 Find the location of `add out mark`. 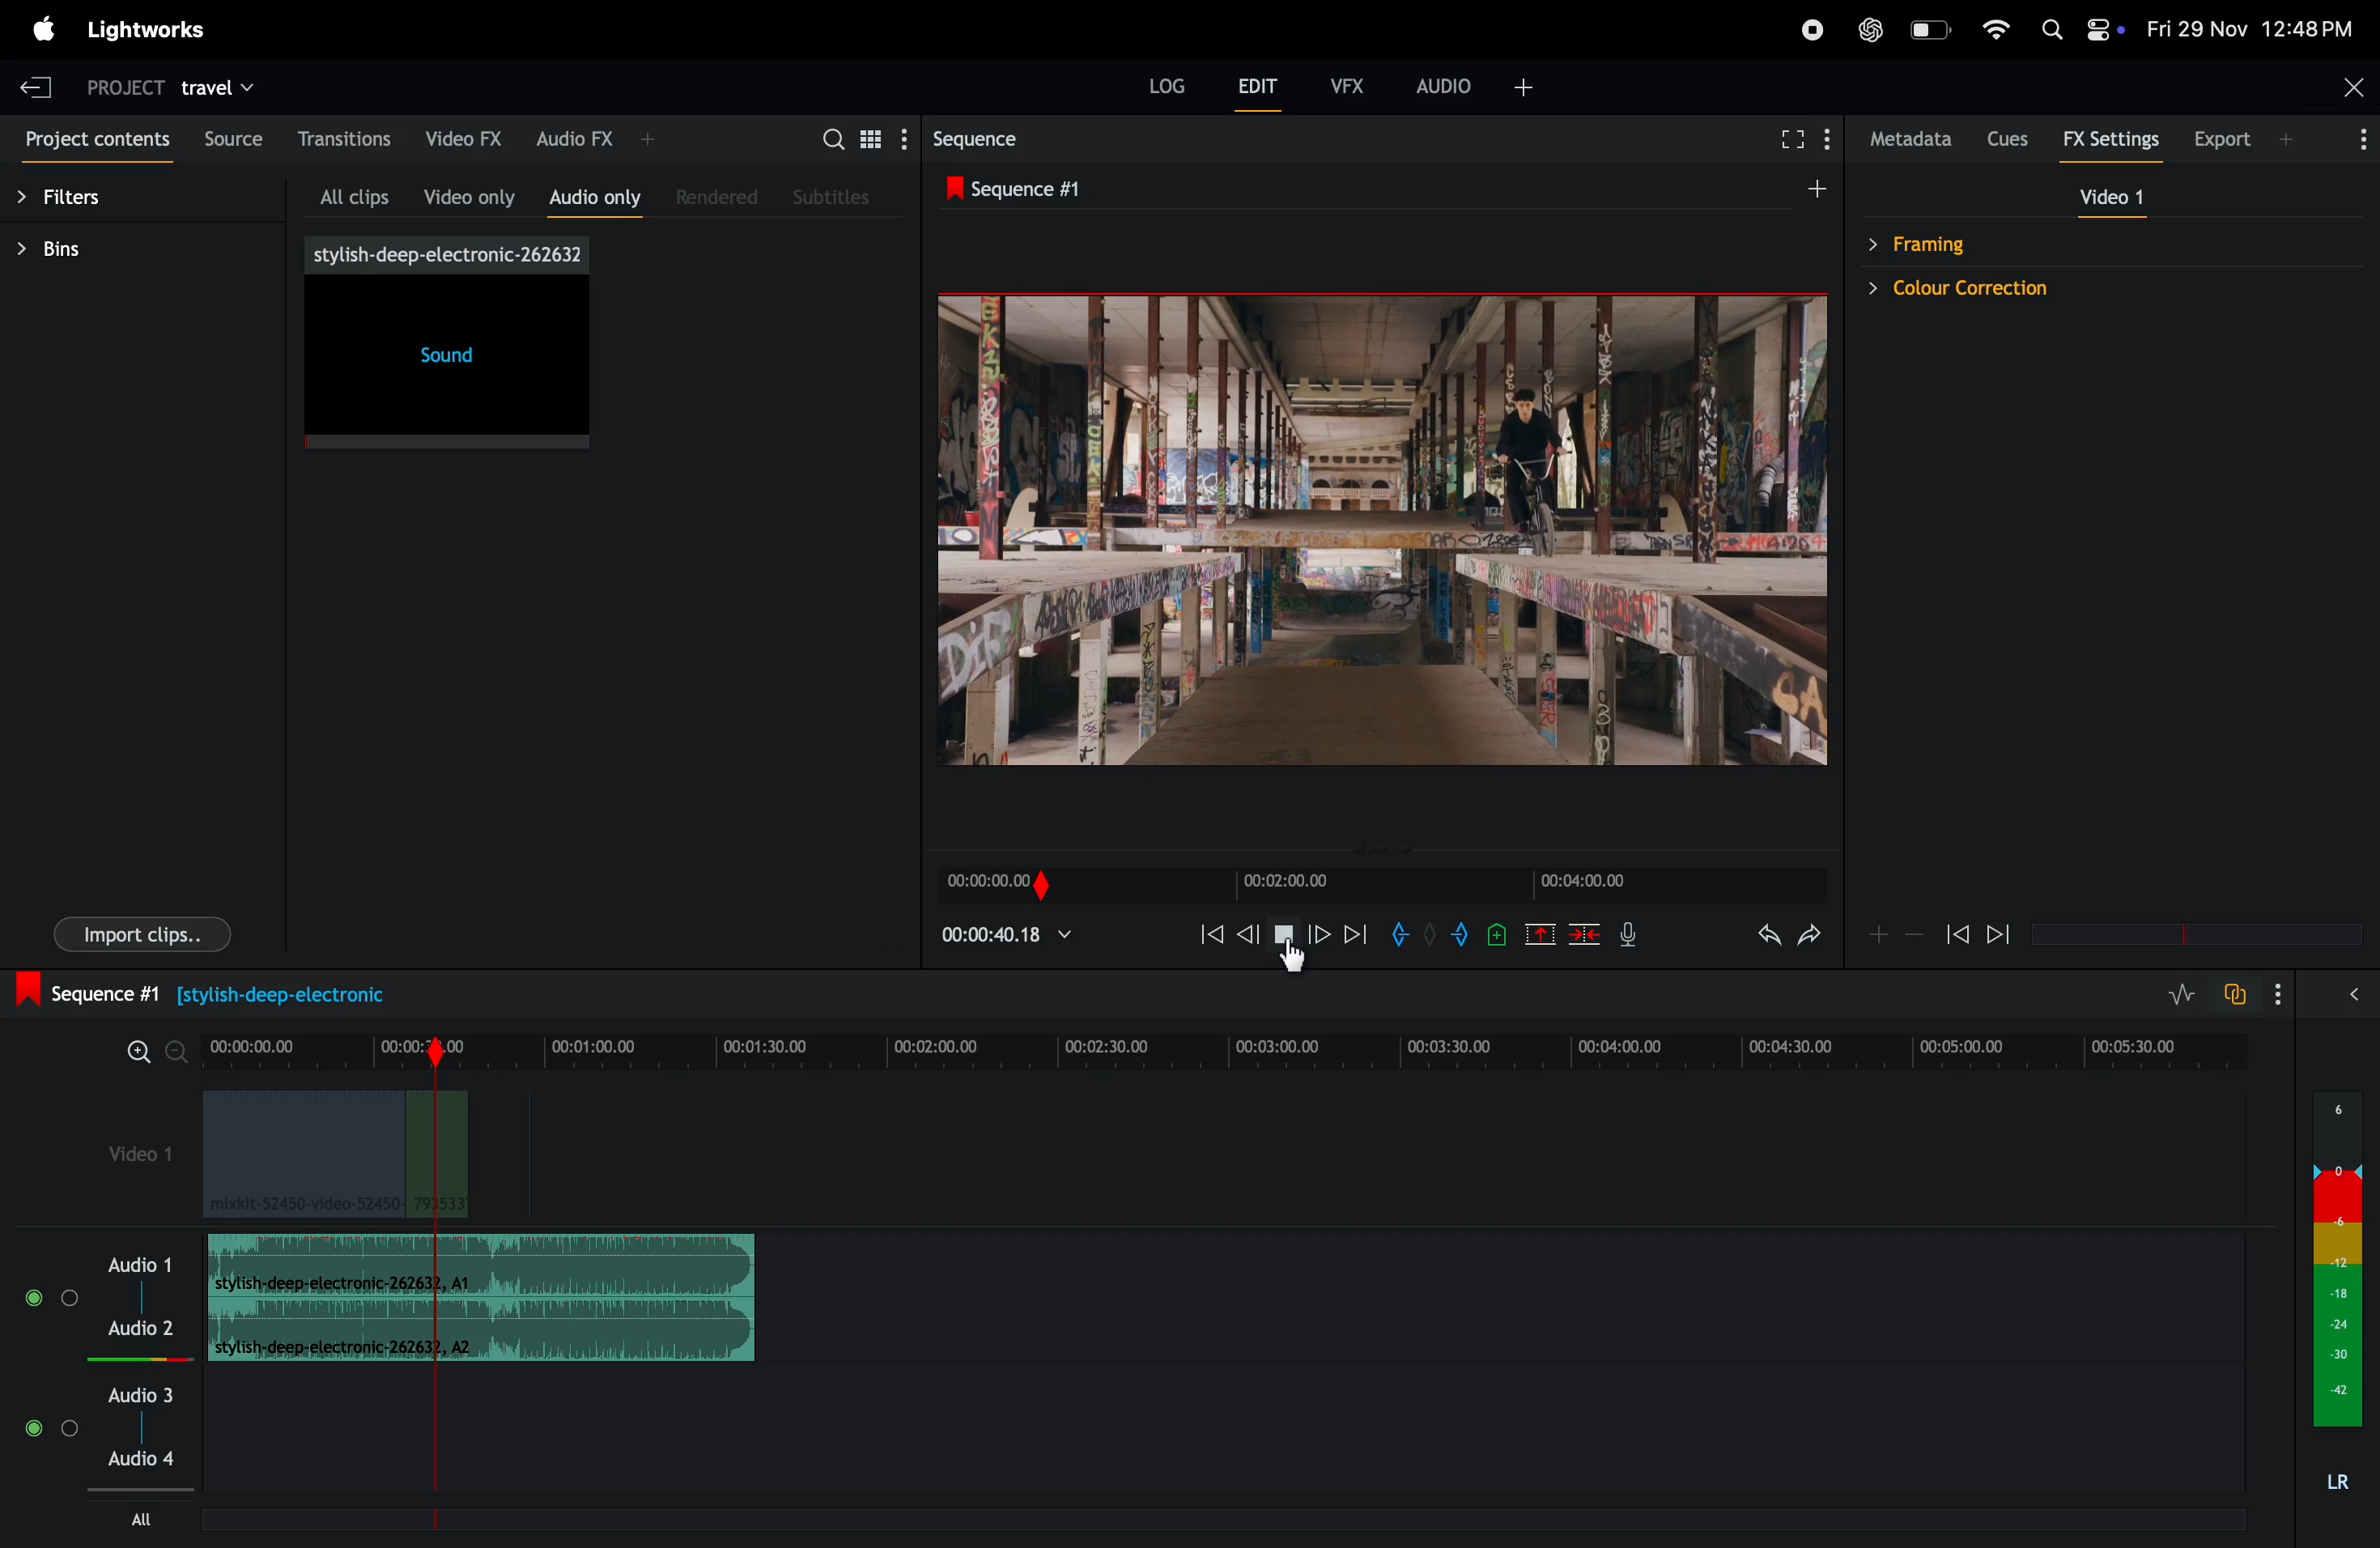

add out mark is located at coordinates (1463, 934).